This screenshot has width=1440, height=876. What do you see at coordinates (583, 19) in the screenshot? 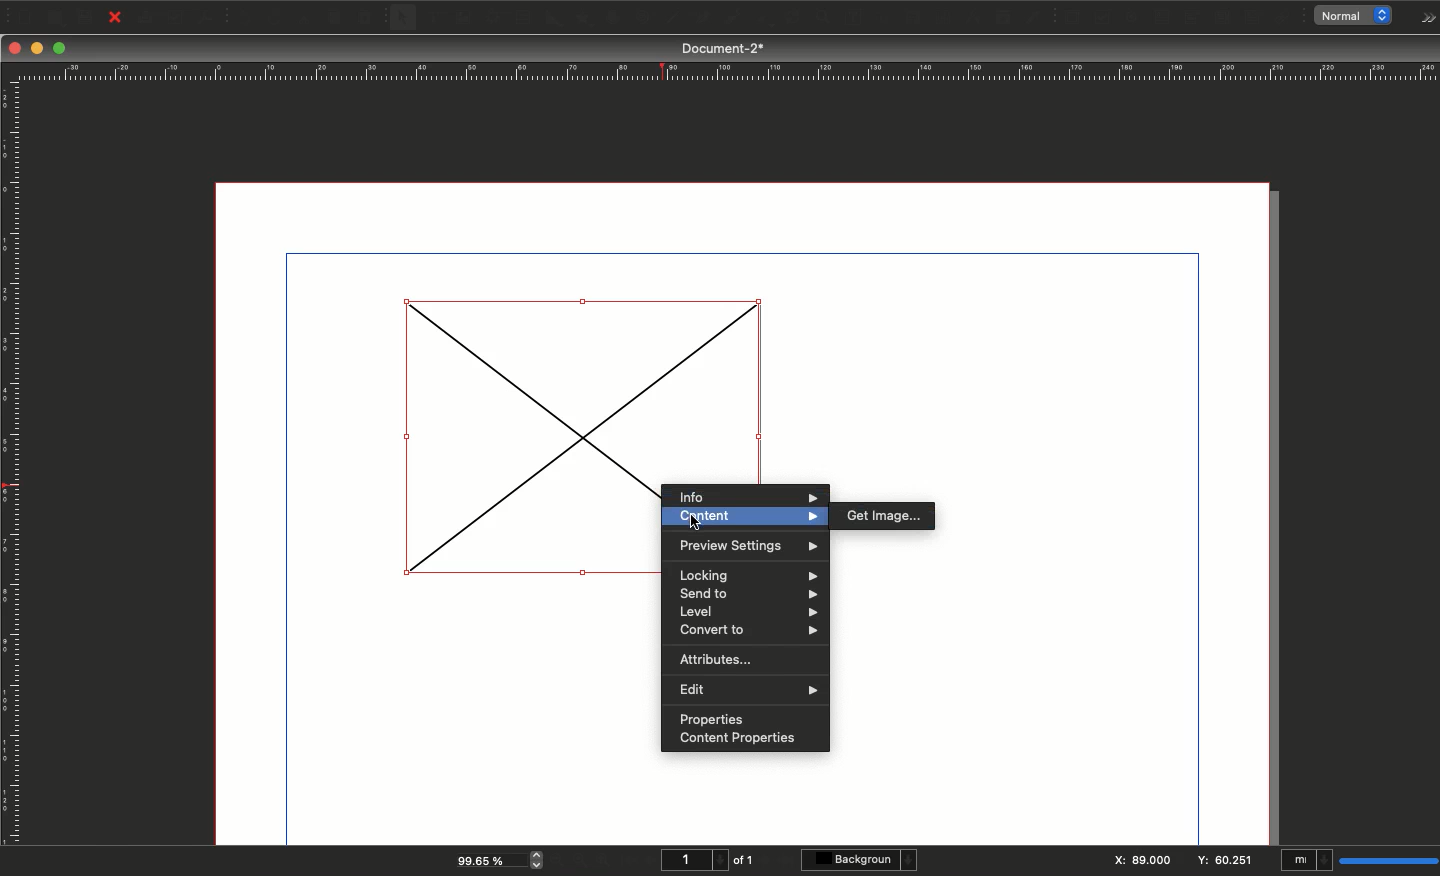
I see `Polygon` at bounding box center [583, 19].